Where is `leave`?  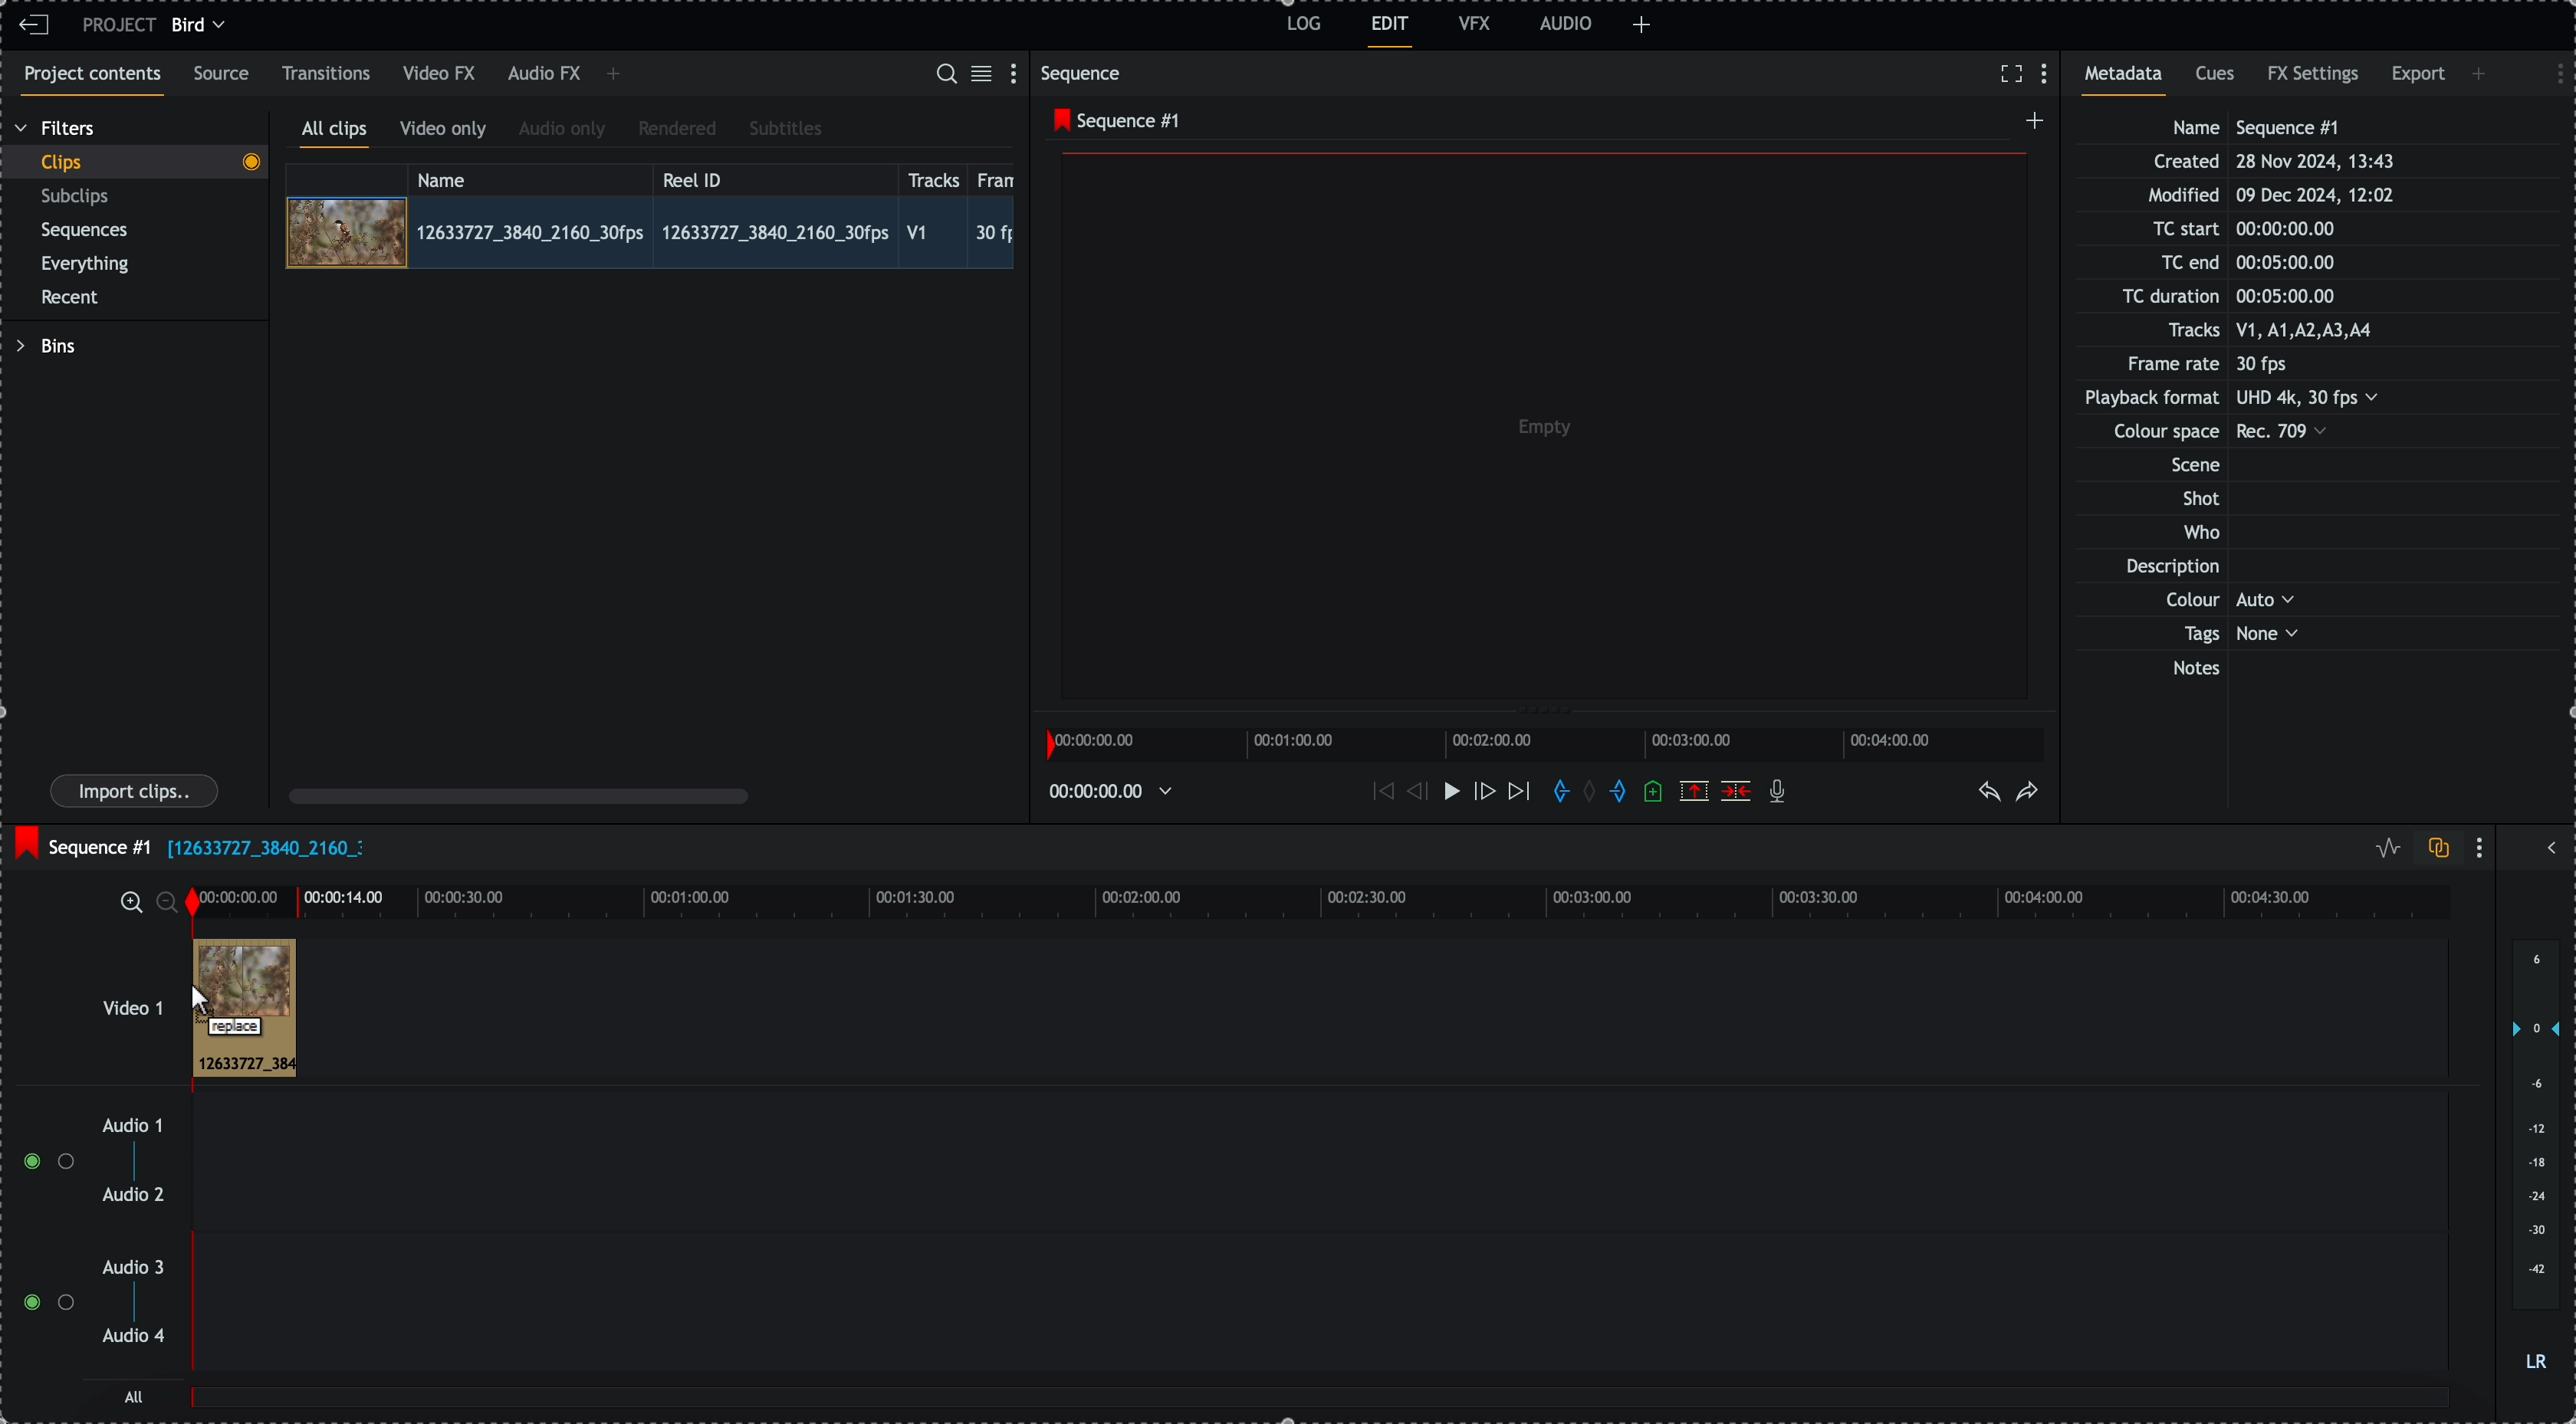
leave is located at coordinates (34, 26).